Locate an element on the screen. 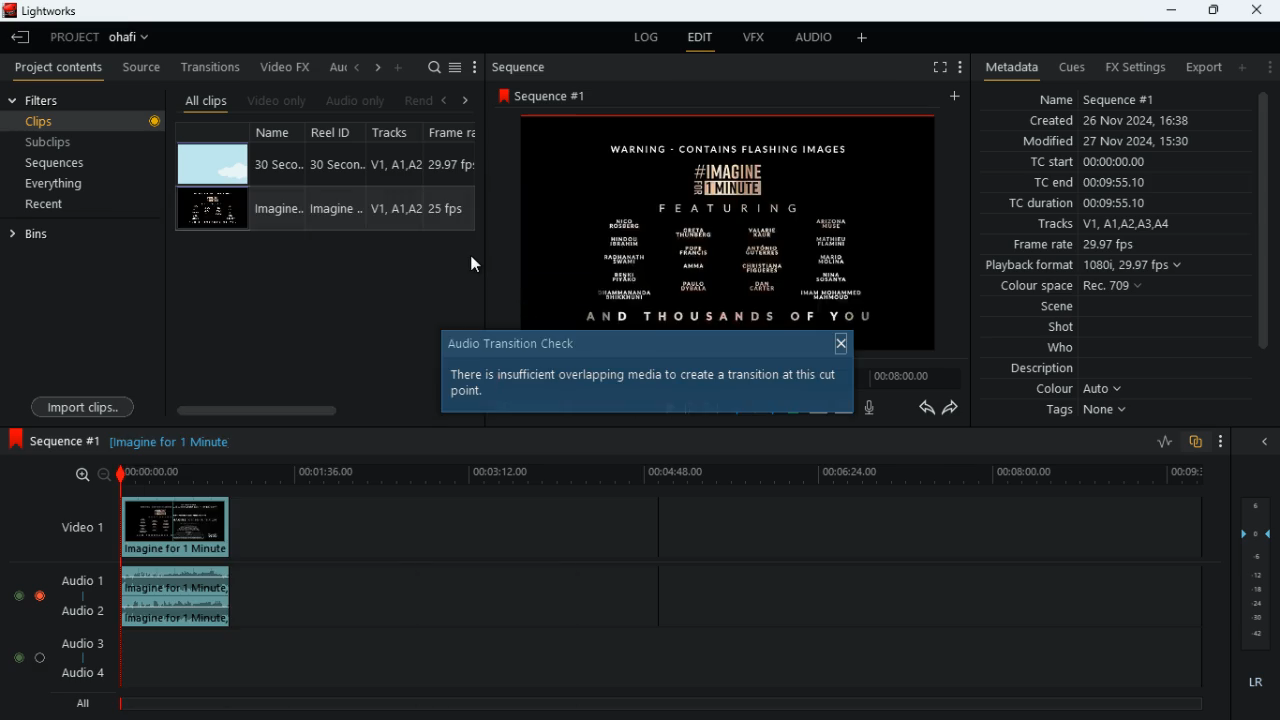 This screenshot has height=720, width=1280. transitions is located at coordinates (212, 65).